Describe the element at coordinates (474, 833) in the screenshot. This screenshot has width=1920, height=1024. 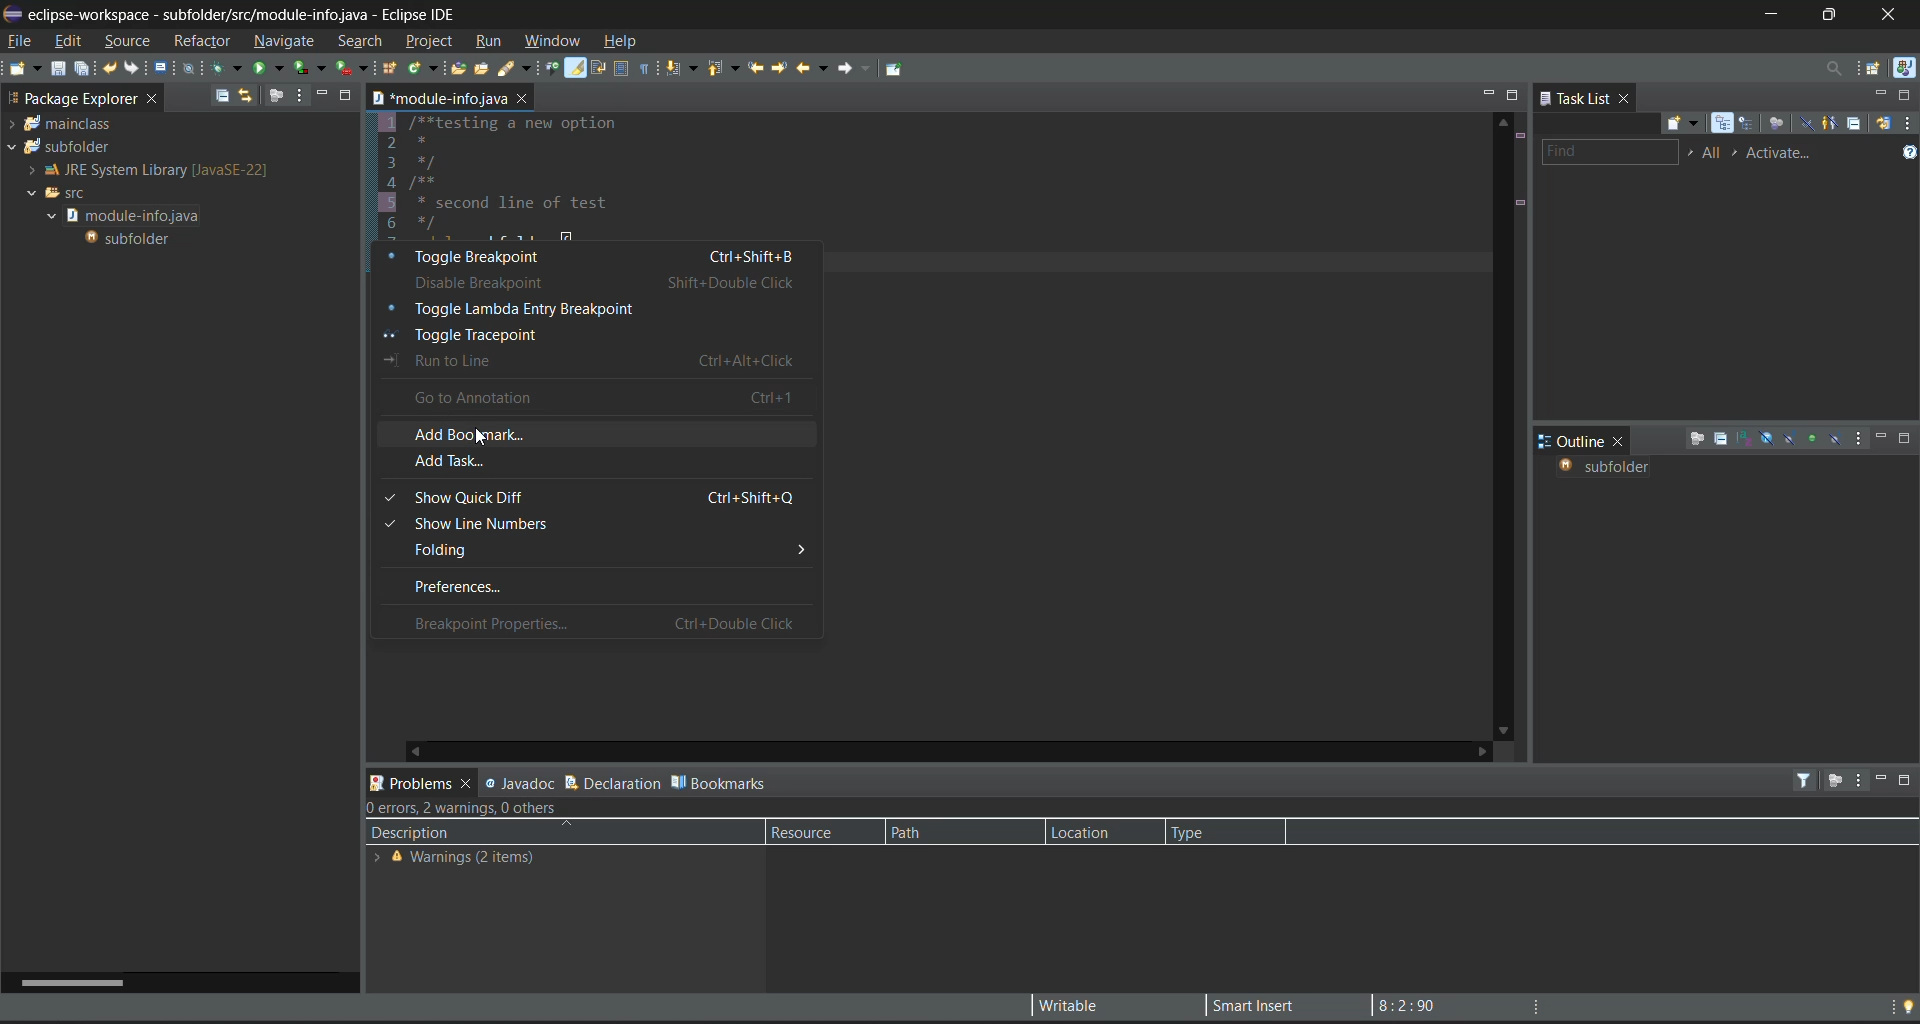
I see `description` at that location.